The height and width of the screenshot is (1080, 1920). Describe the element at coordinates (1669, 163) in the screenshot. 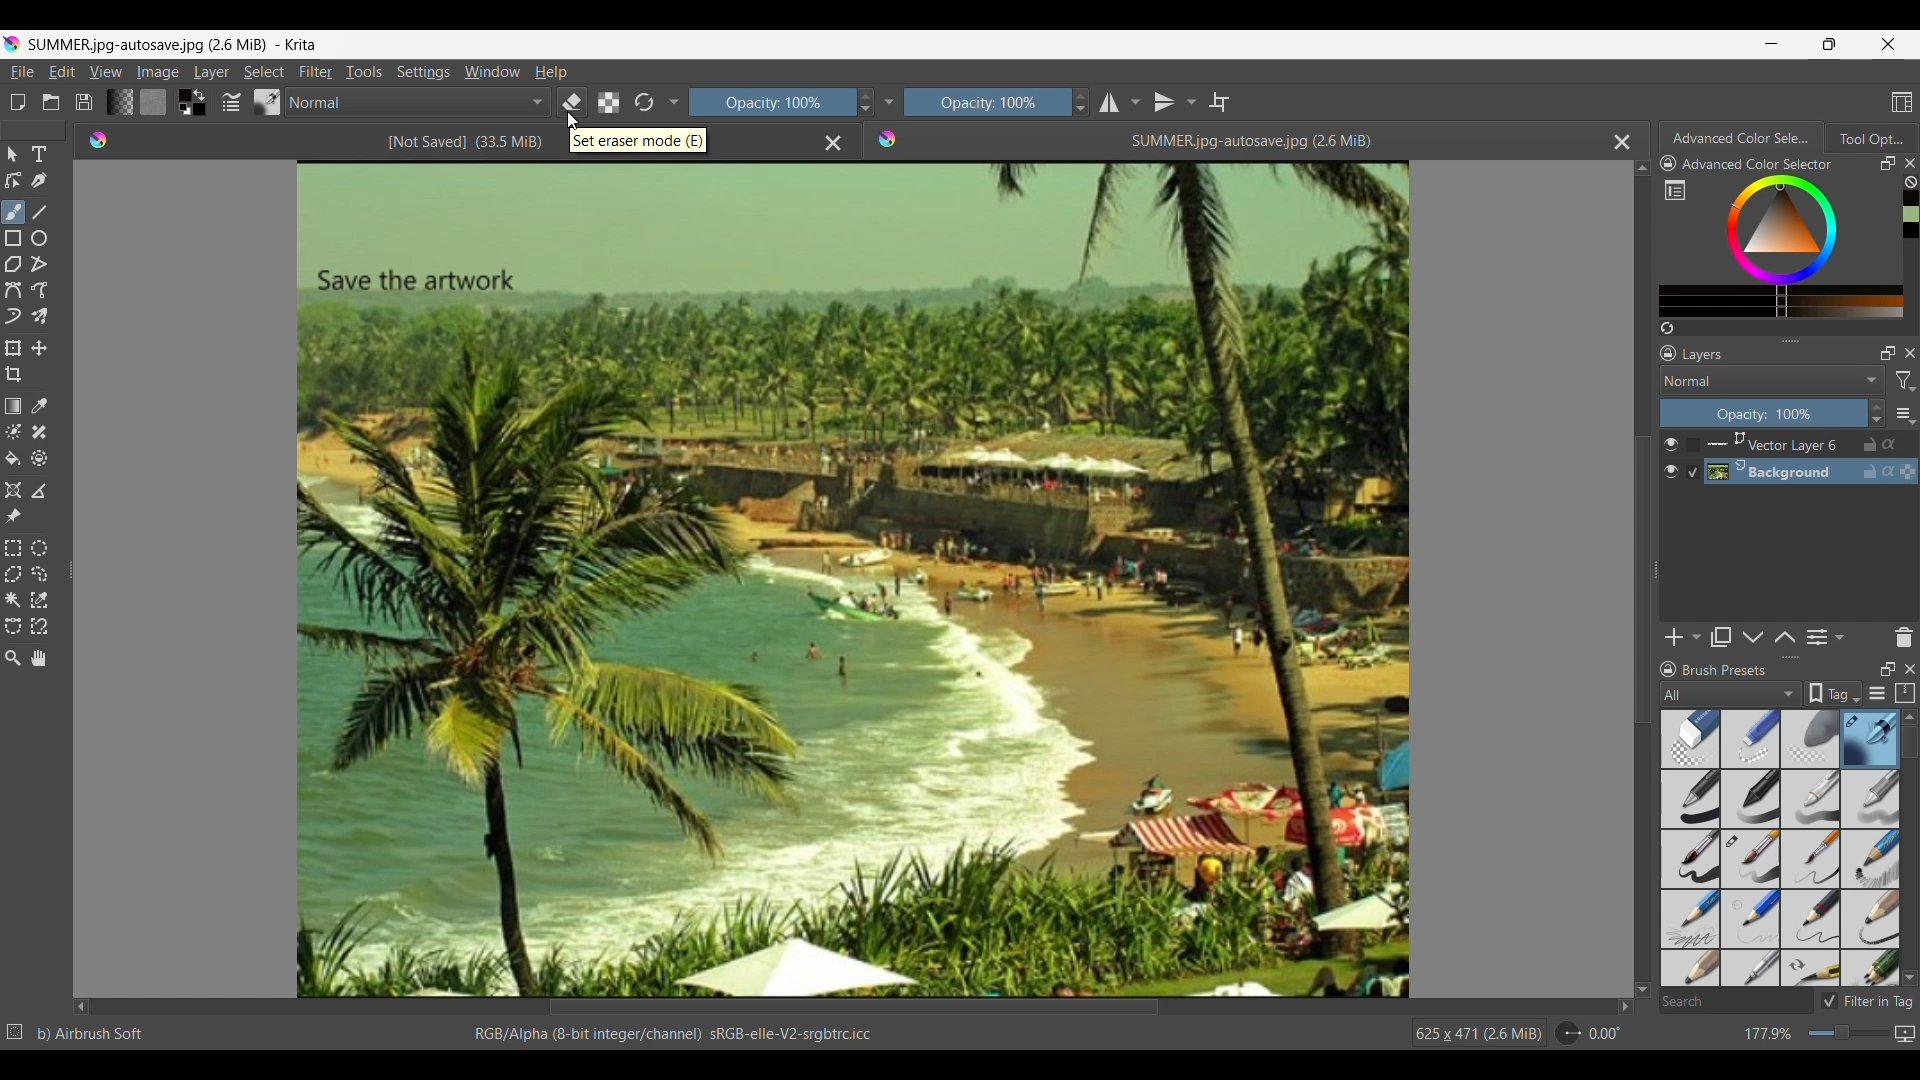

I see `Lock color settings` at that location.